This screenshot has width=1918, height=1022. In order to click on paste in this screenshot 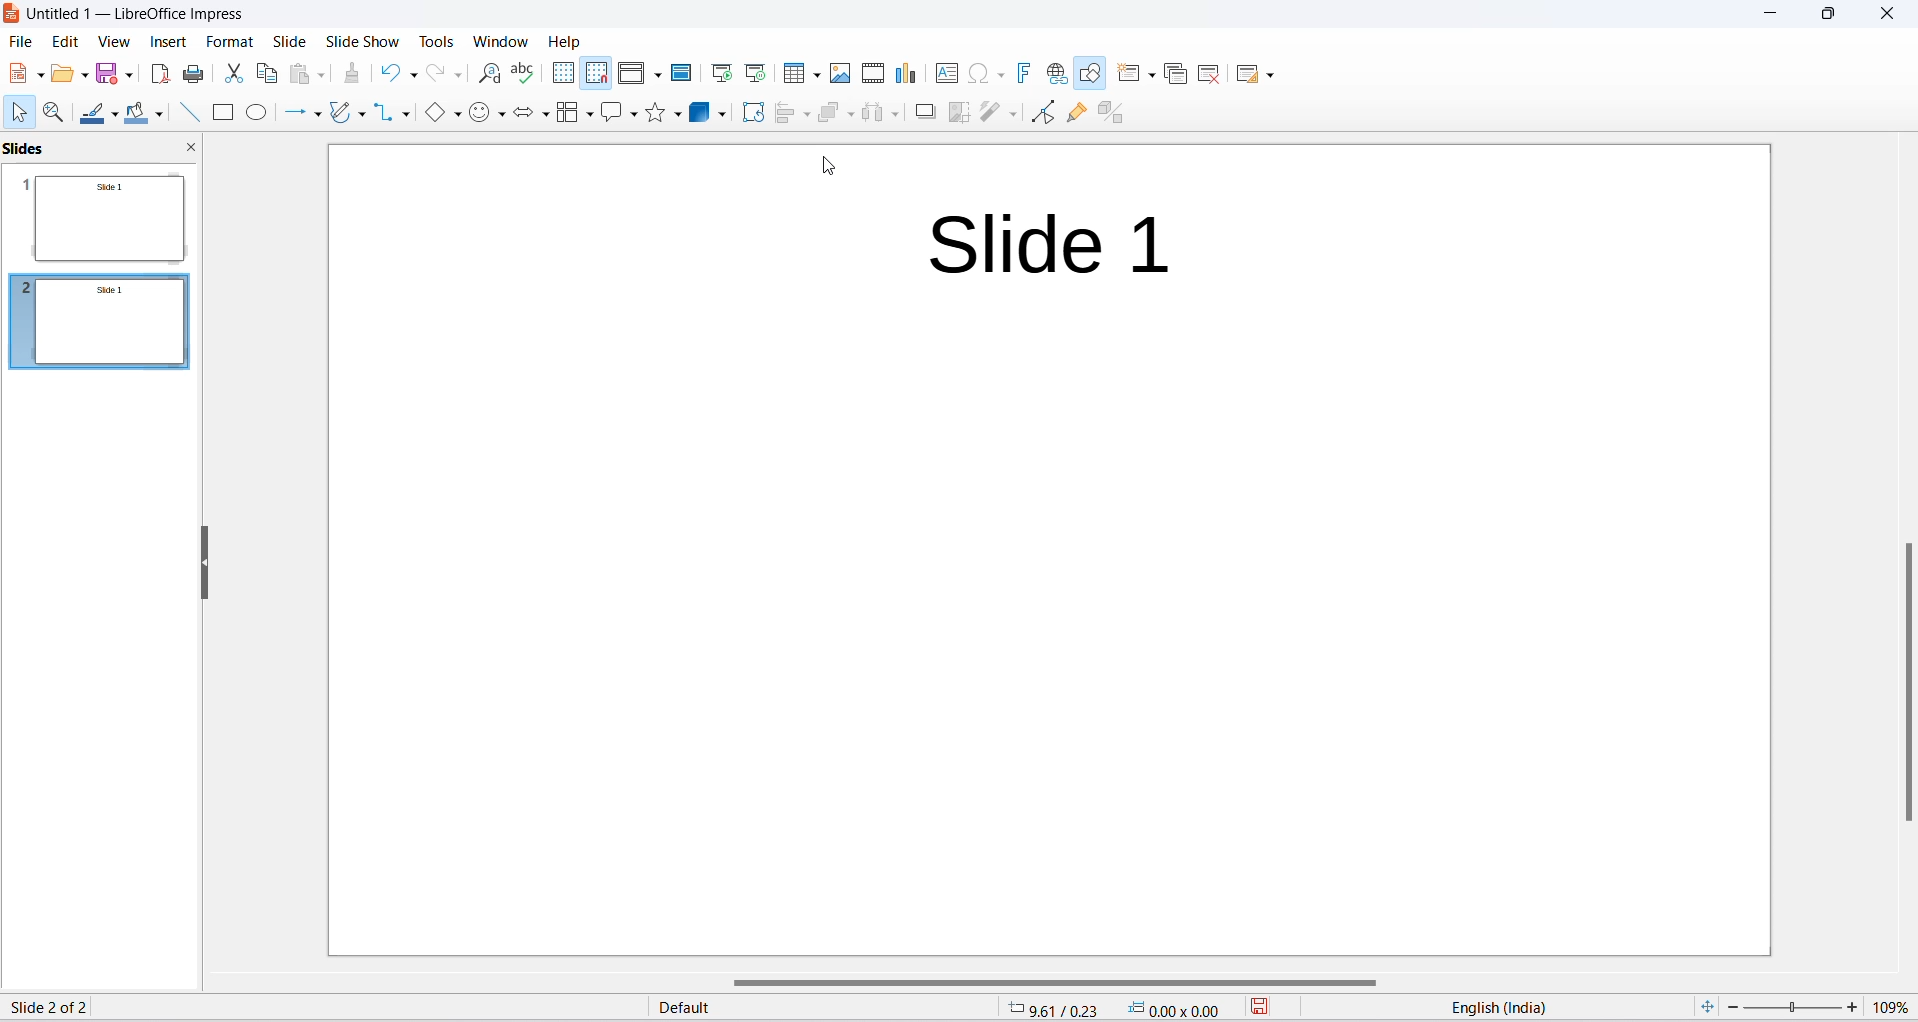, I will do `click(308, 77)`.